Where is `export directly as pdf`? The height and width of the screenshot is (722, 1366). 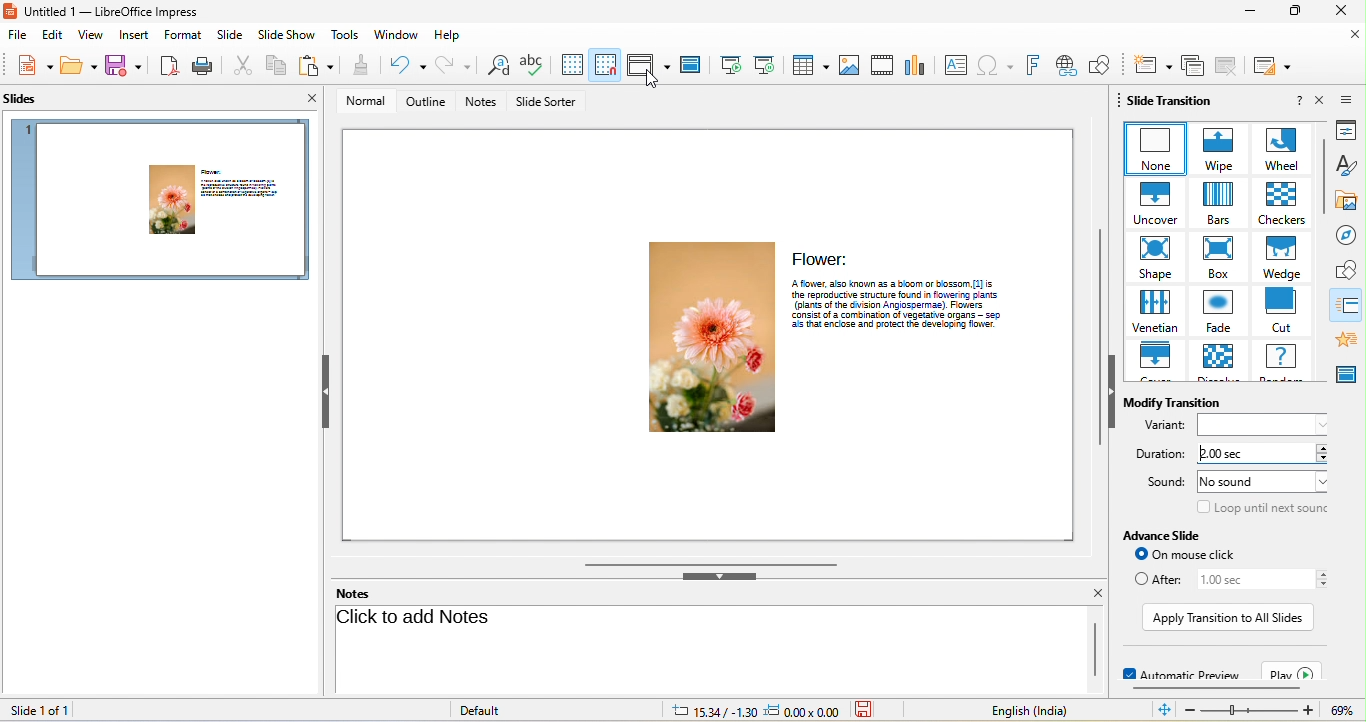 export directly as pdf is located at coordinates (170, 66).